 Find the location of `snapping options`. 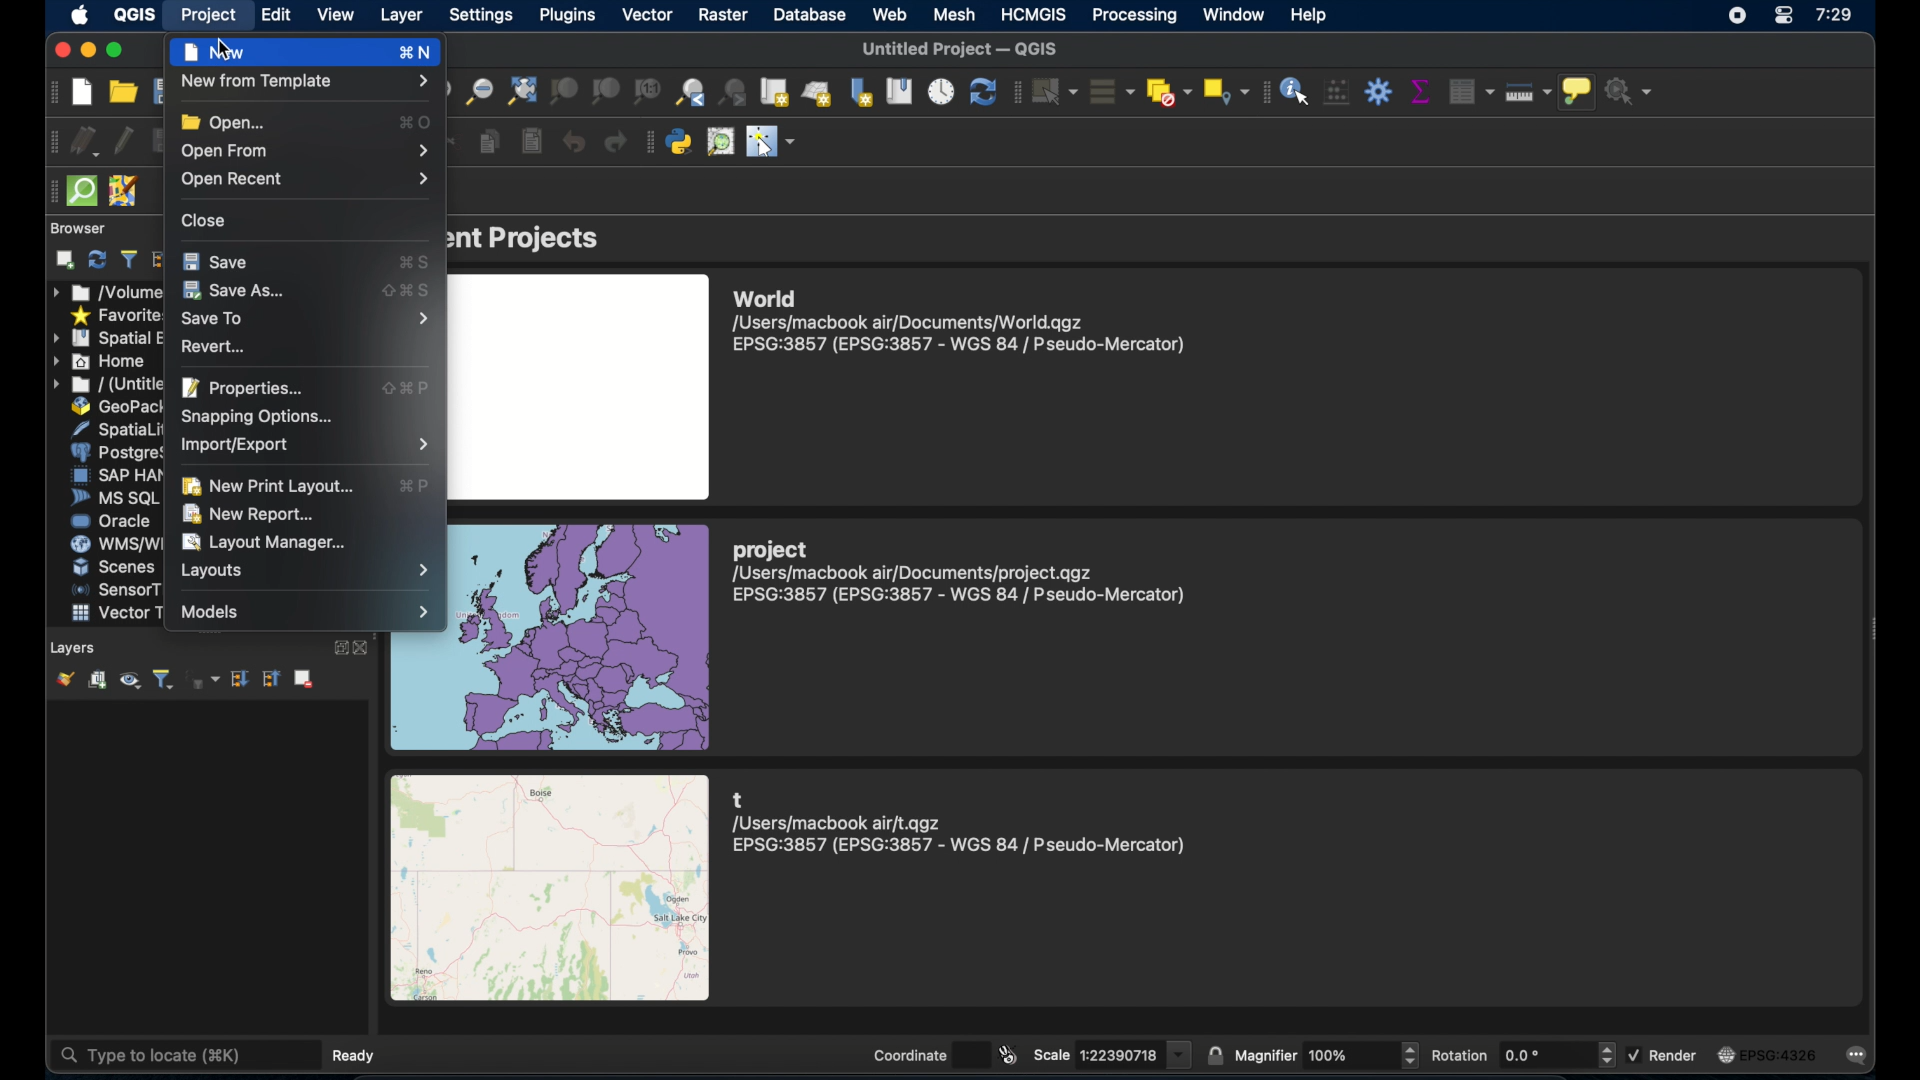

snapping options is located at coordinates (261, 416).